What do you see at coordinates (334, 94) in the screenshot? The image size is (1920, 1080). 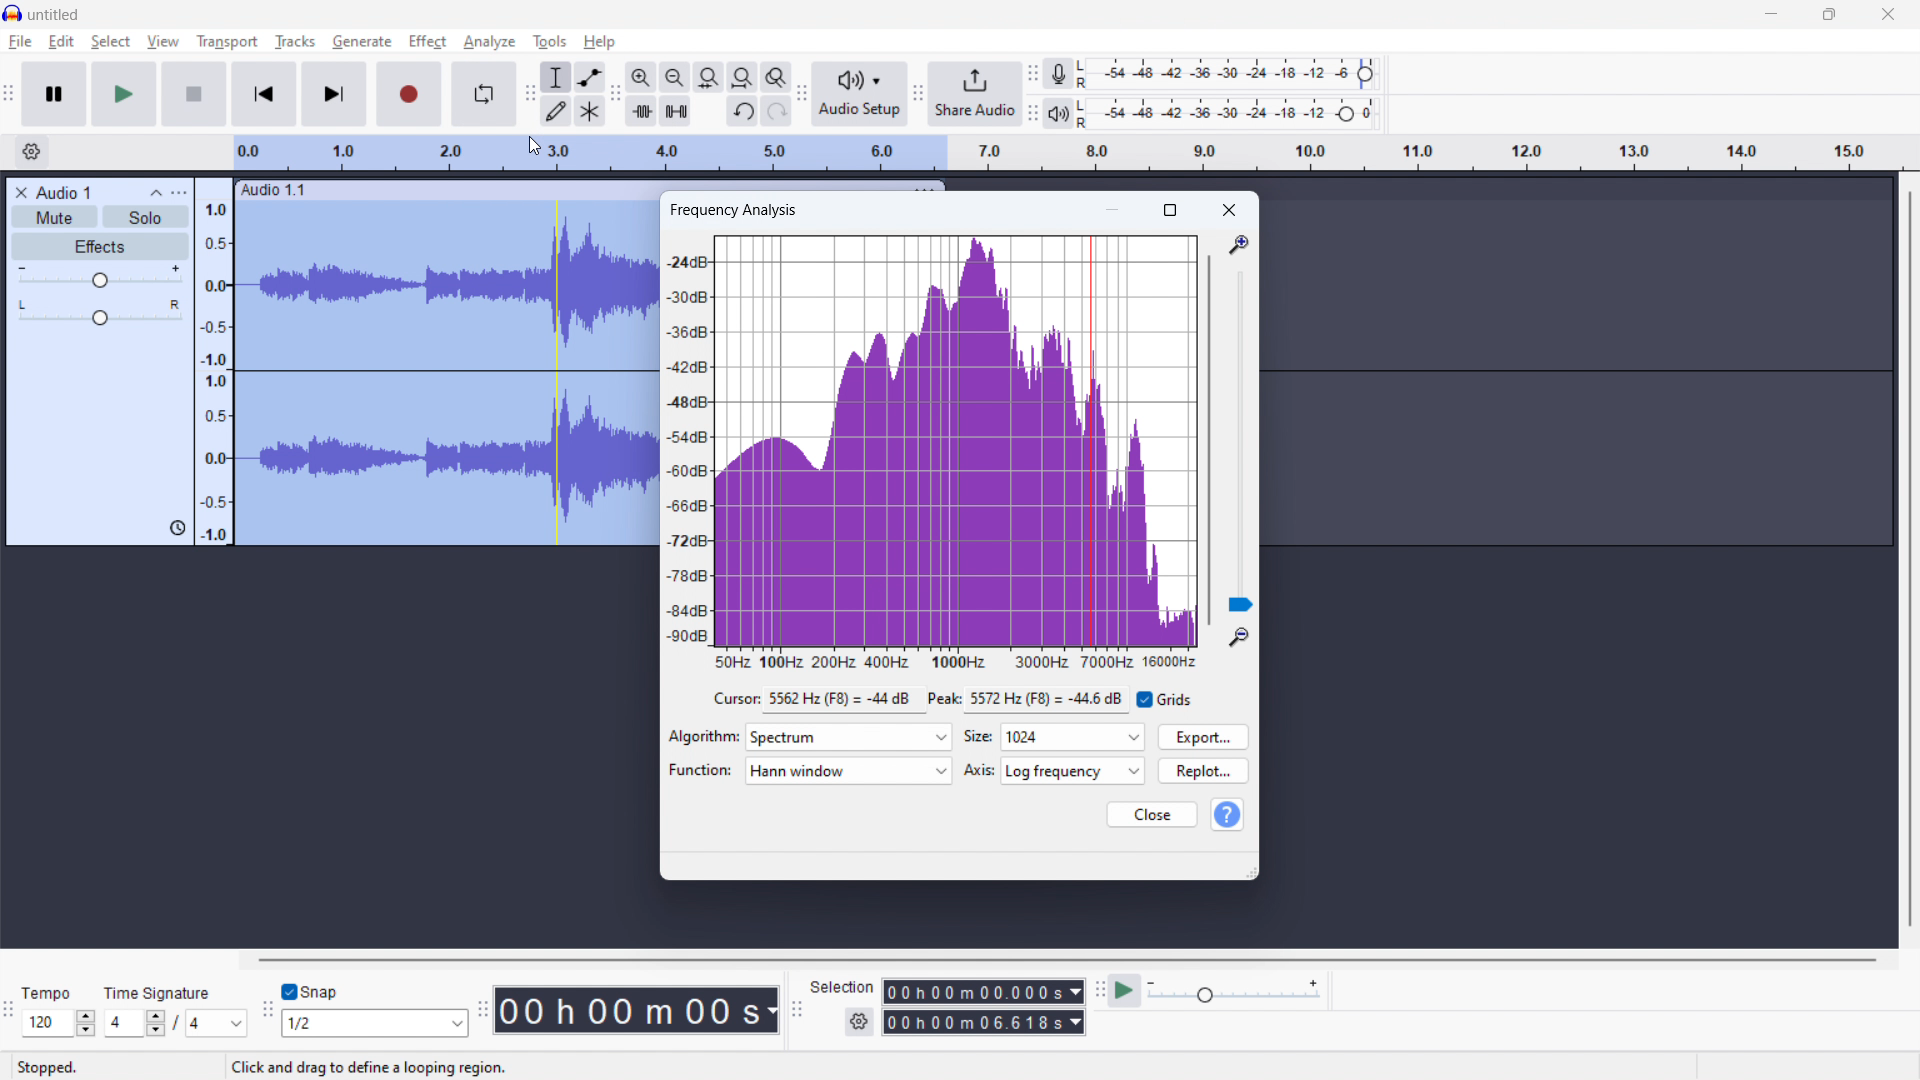 I see `skip to end` at bounding box center [334, 94].